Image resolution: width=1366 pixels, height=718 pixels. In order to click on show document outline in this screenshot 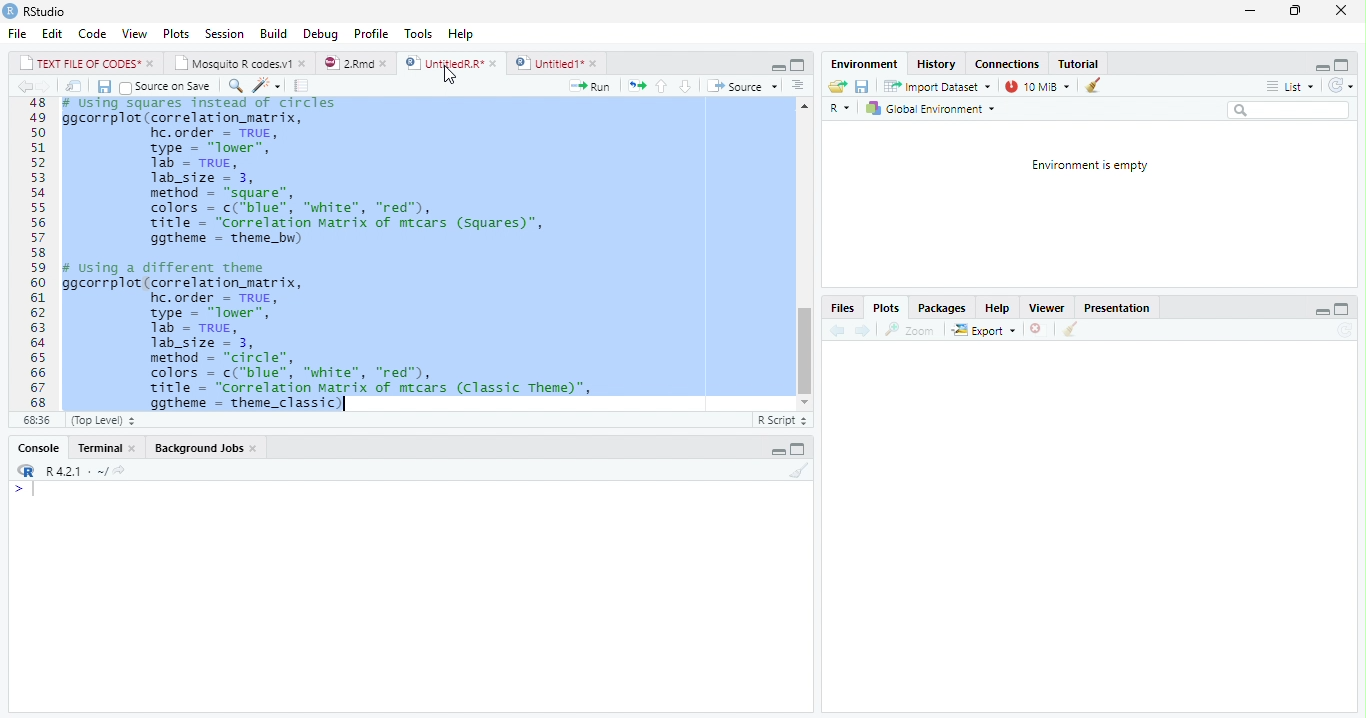, I will do `click(800, 87)`.